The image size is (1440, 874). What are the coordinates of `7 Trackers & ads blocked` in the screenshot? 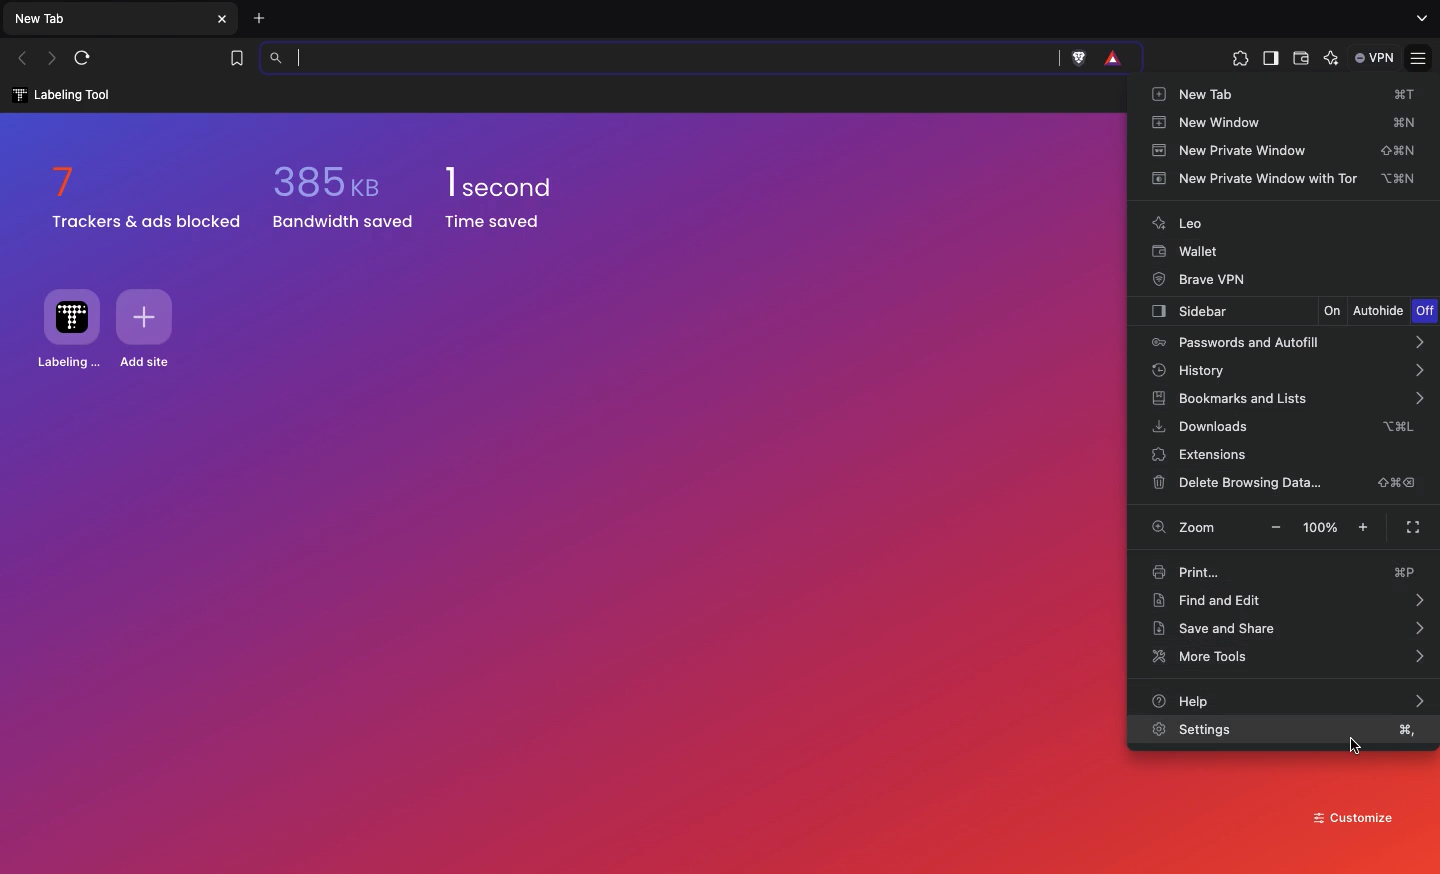 It's located at (139, 193).